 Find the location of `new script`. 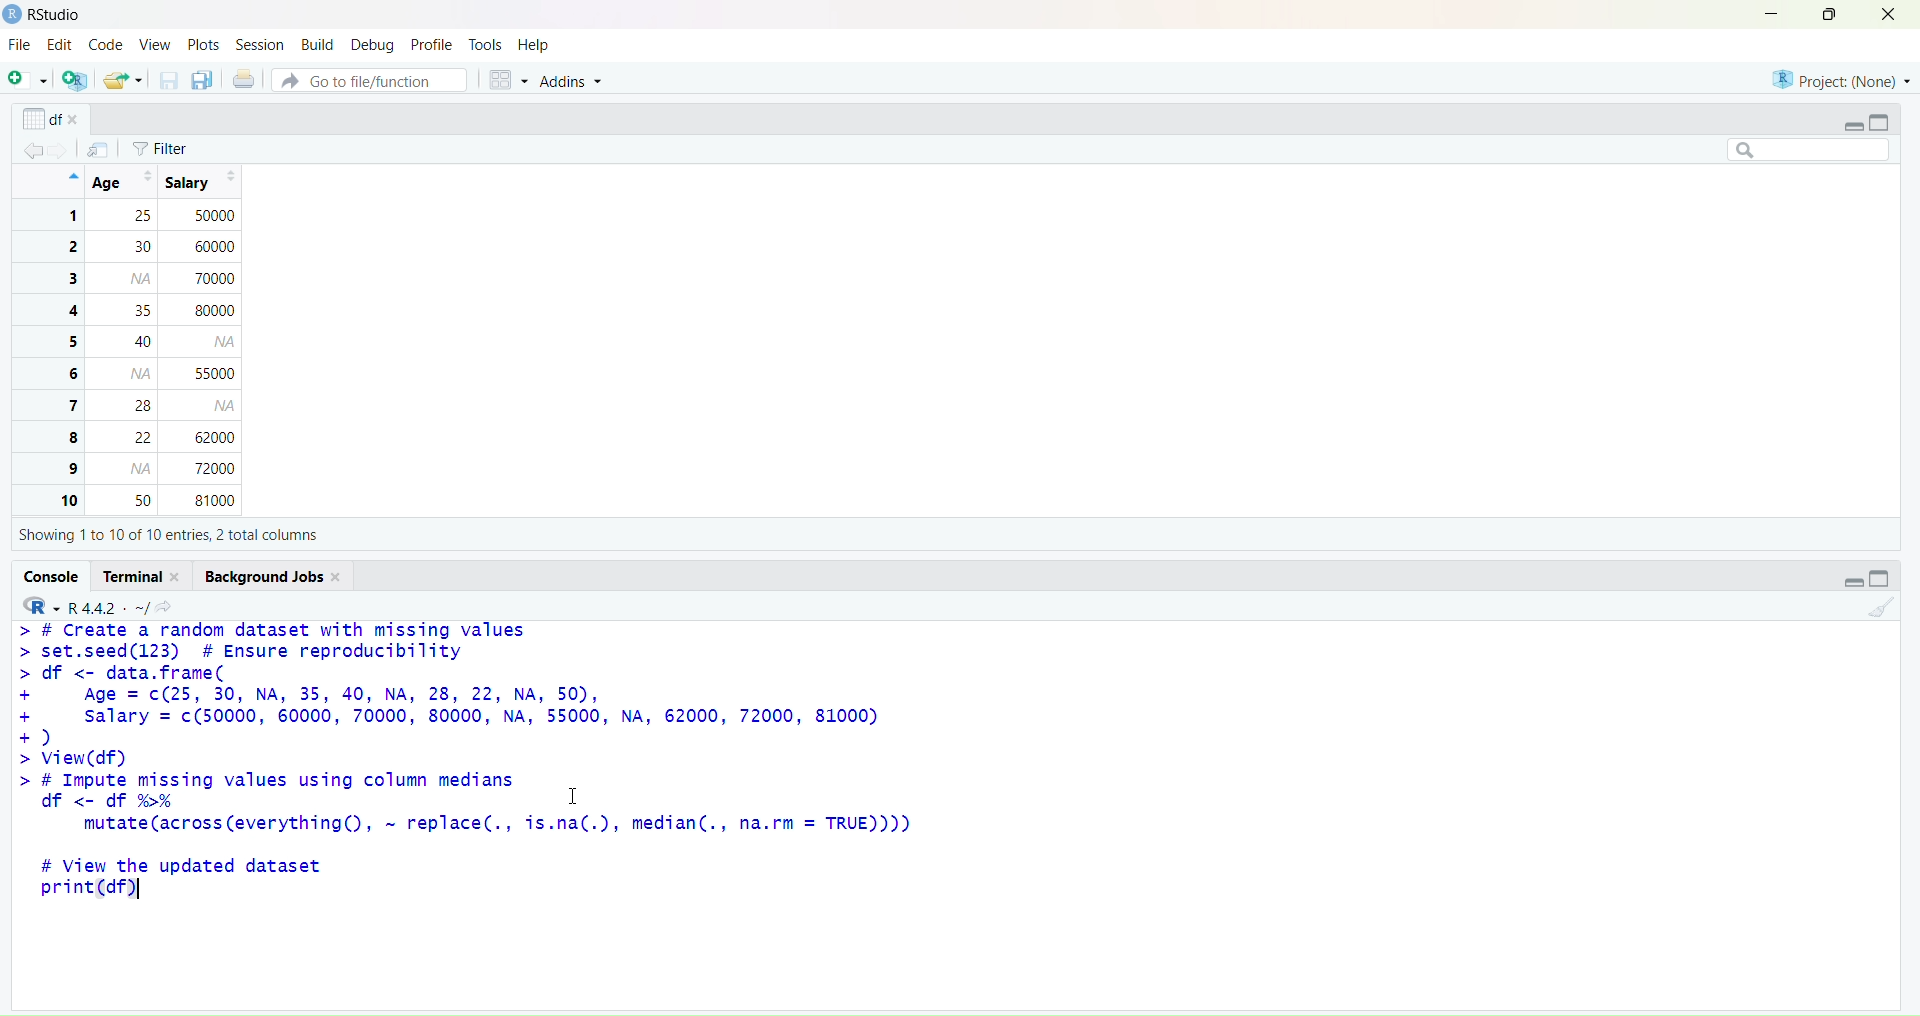

new script is located at coordinates (25, 83).